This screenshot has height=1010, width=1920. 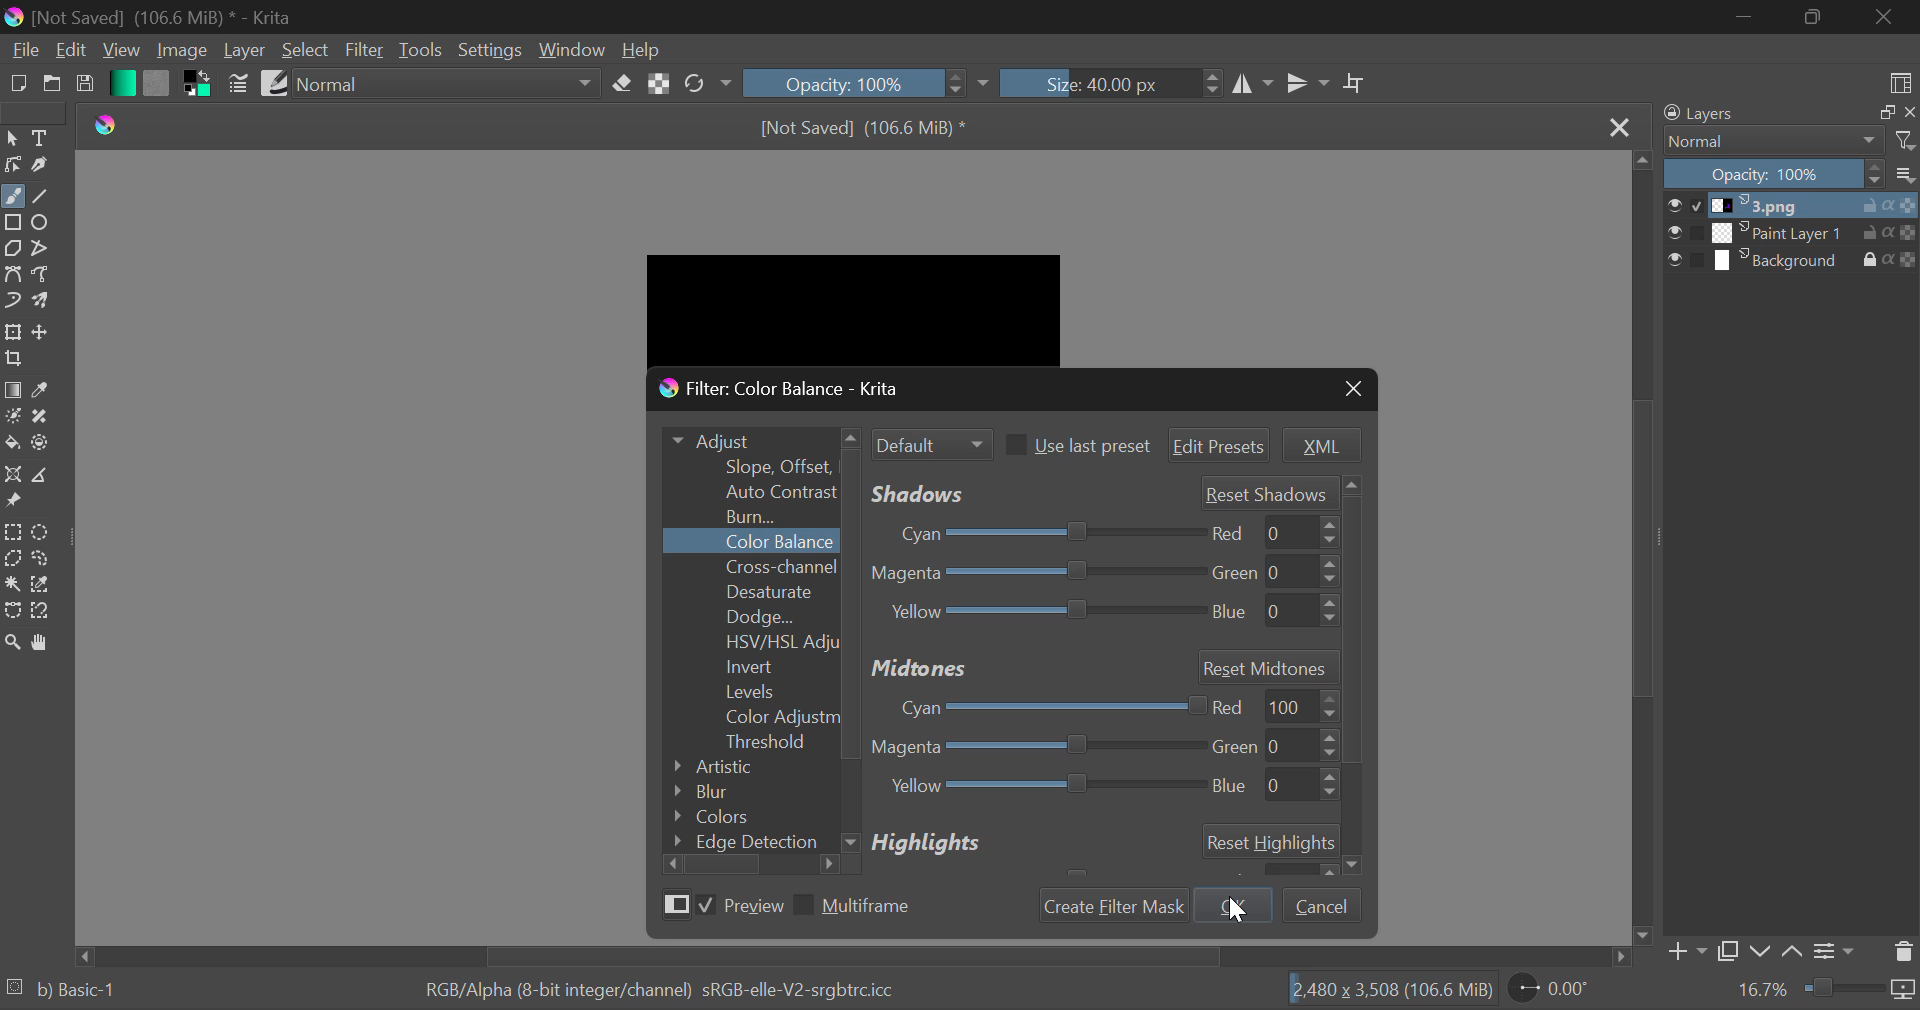 I want to click on Line, so click(x=44, y=197).